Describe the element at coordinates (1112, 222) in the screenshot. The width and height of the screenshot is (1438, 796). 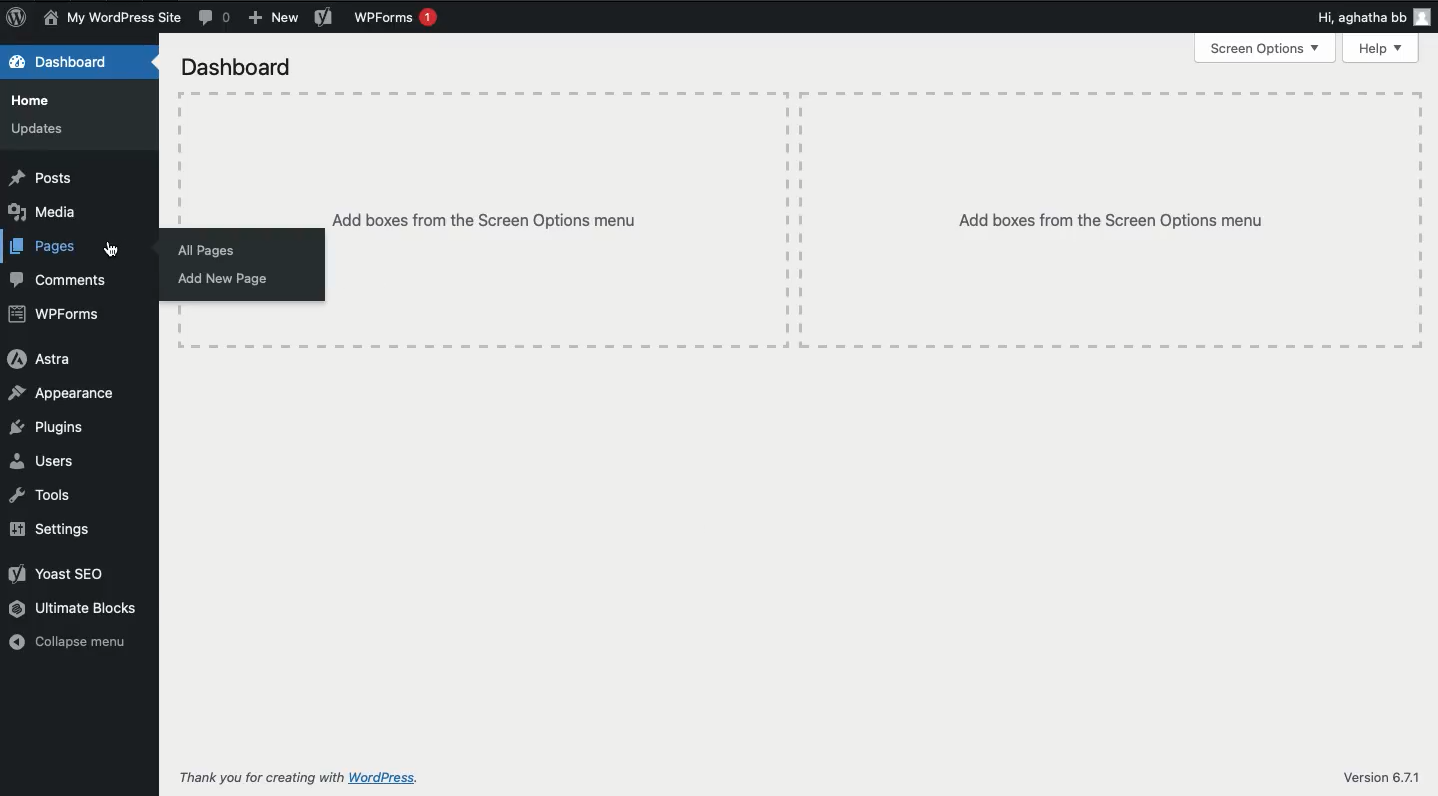
I see `Add boxes from the screen options menu` at that location.